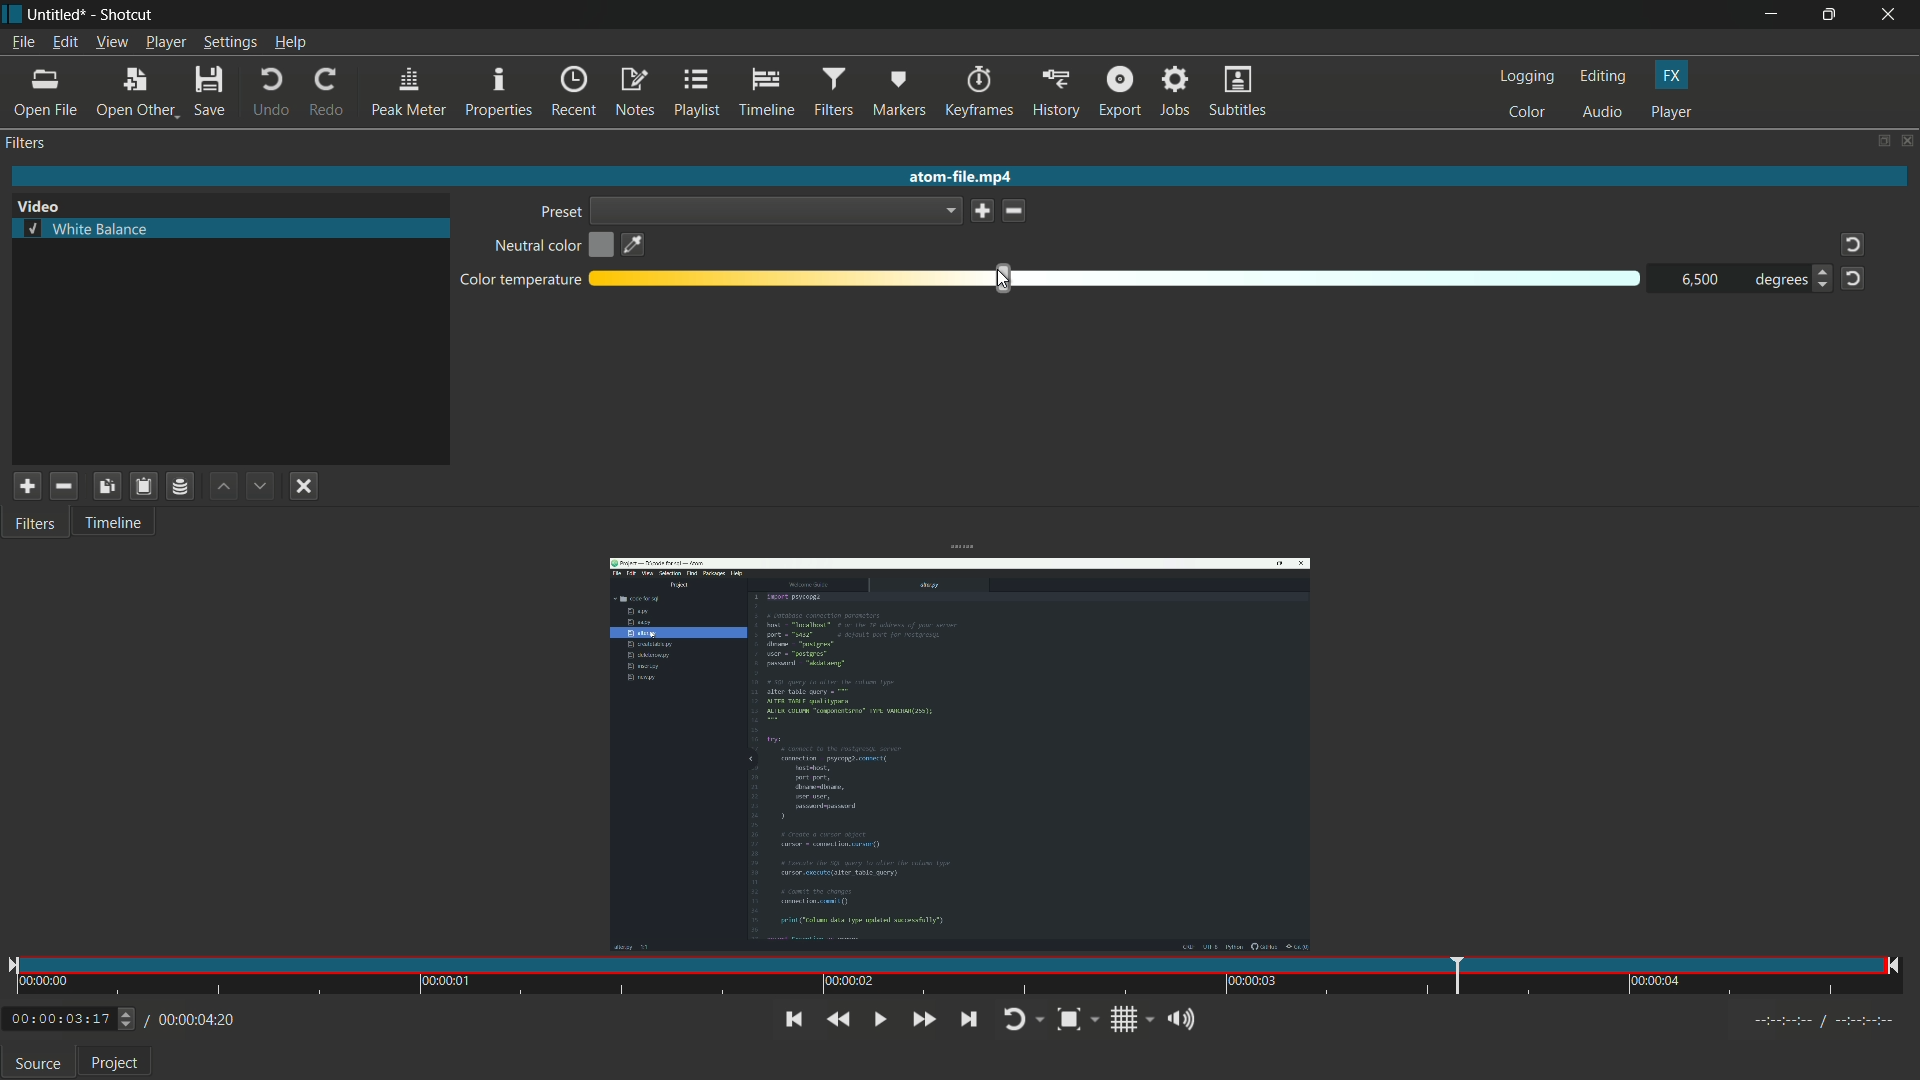 Image resolution: width=1920 pixels, height=1080 pixels. Describe the element at coordinates (1832, 15) in the screenshot. I see `maximize` at that location.